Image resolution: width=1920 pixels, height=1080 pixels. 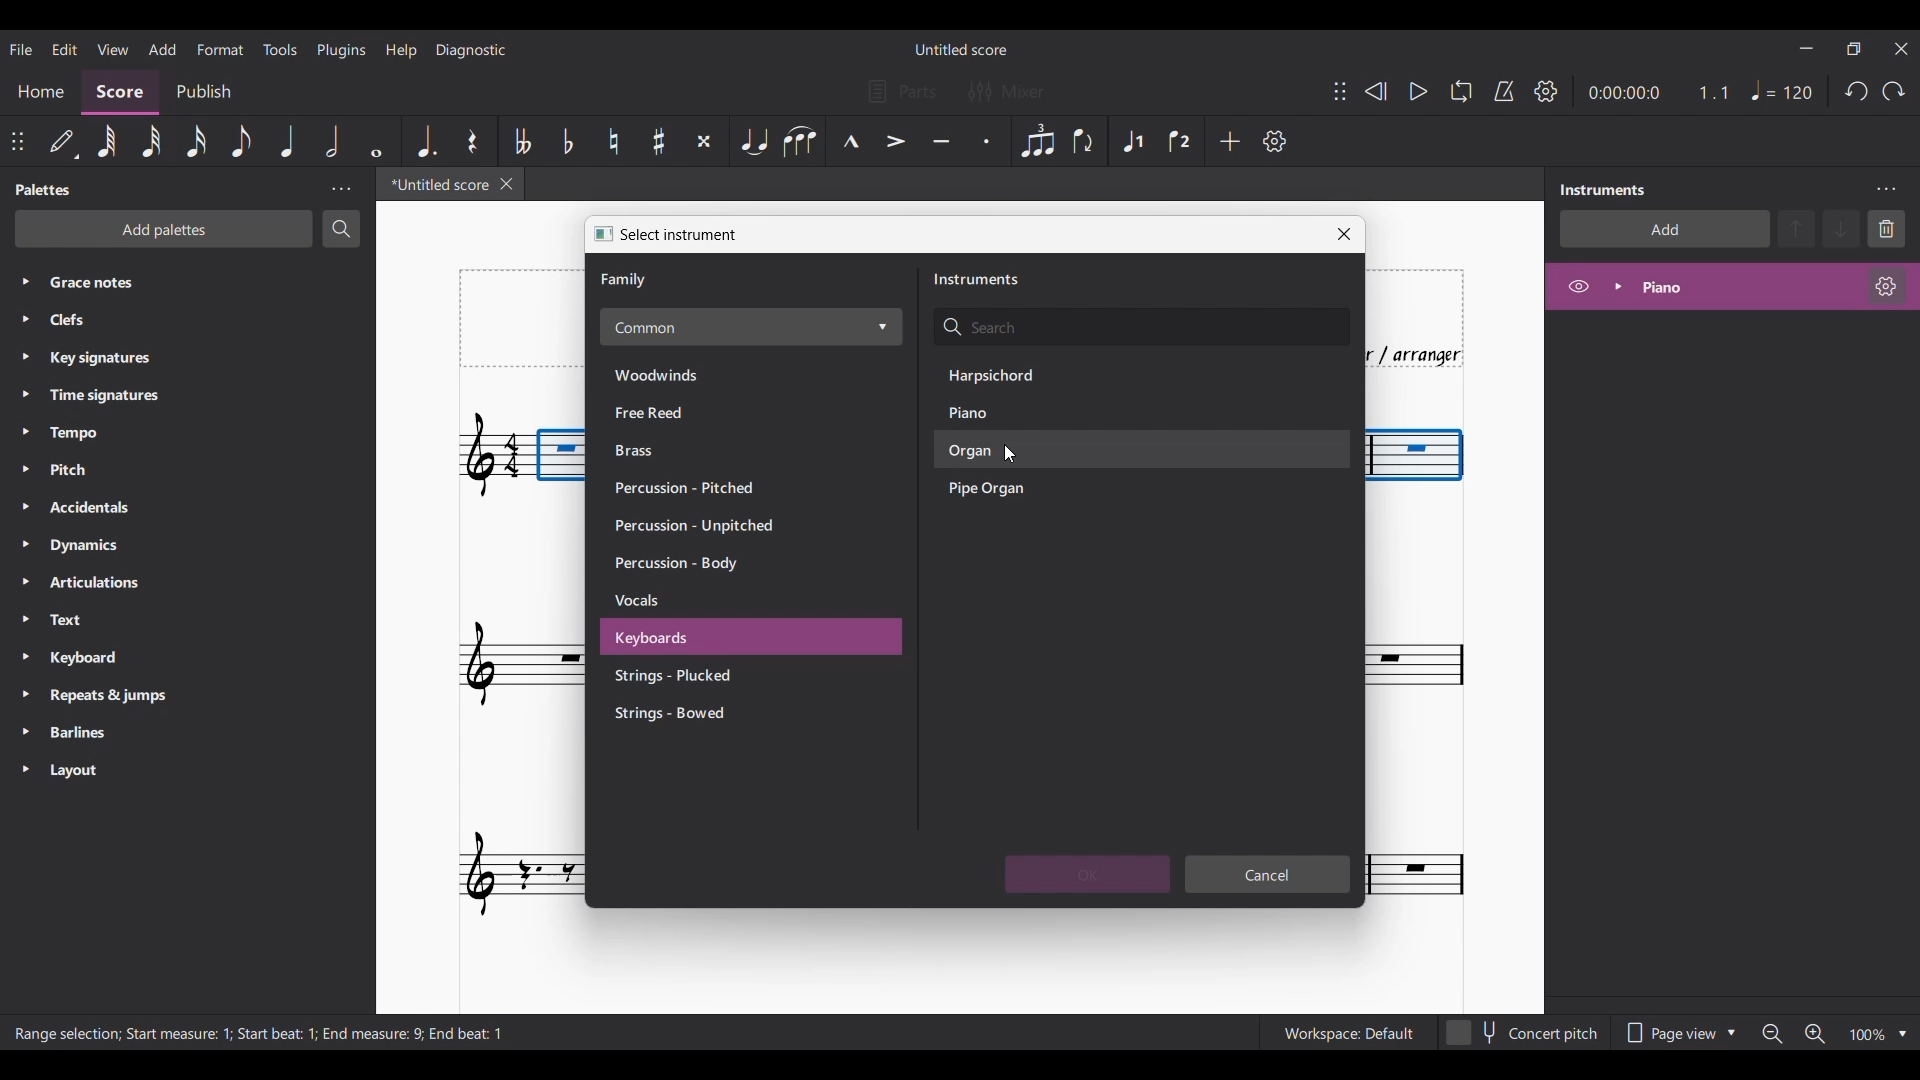 I want to click on Tenuto, so click(x=941, y=140).